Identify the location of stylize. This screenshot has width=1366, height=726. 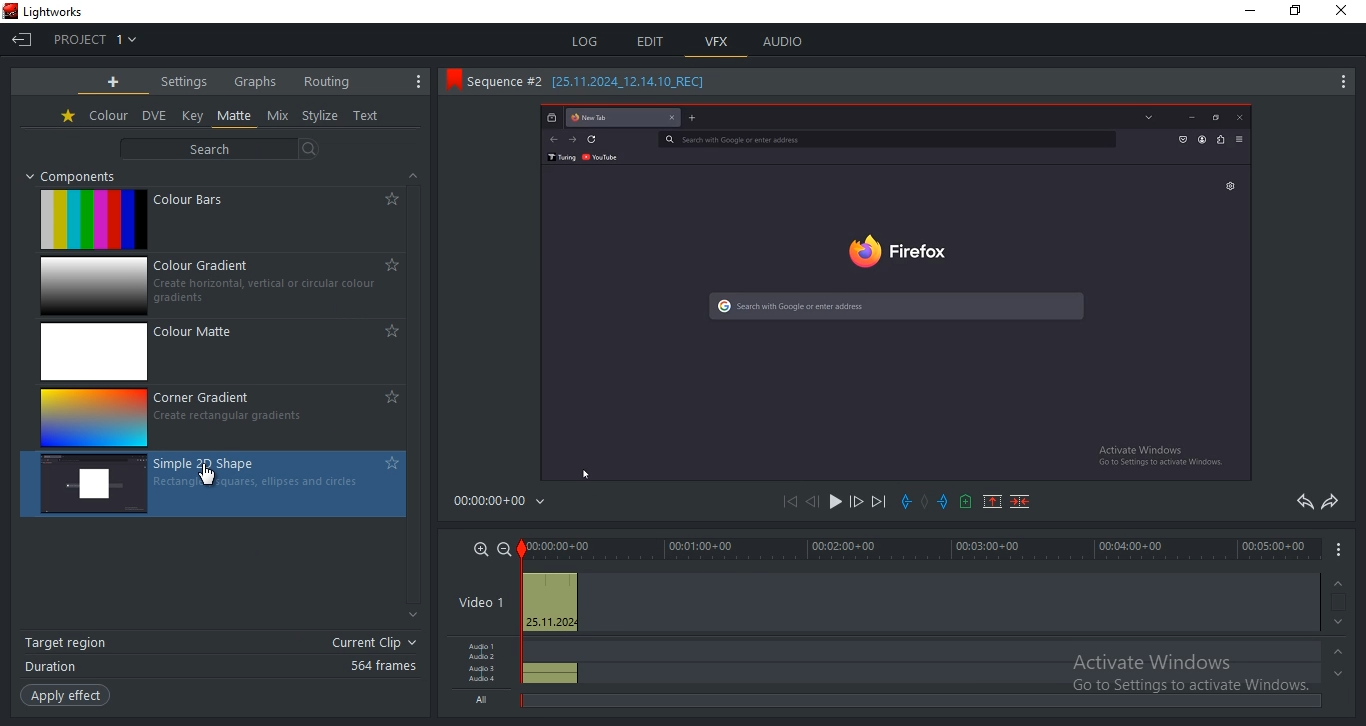
(320, 116).